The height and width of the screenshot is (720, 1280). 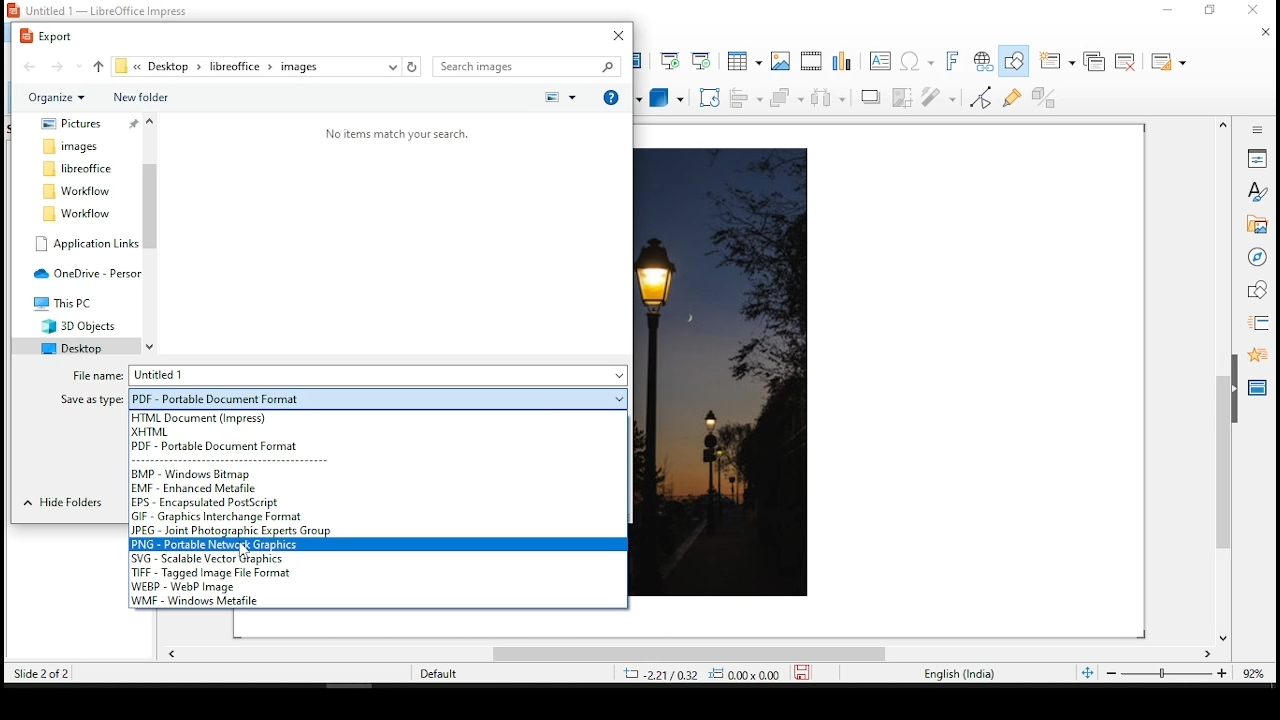 I want to click on close window, so click(x=618, y=34).